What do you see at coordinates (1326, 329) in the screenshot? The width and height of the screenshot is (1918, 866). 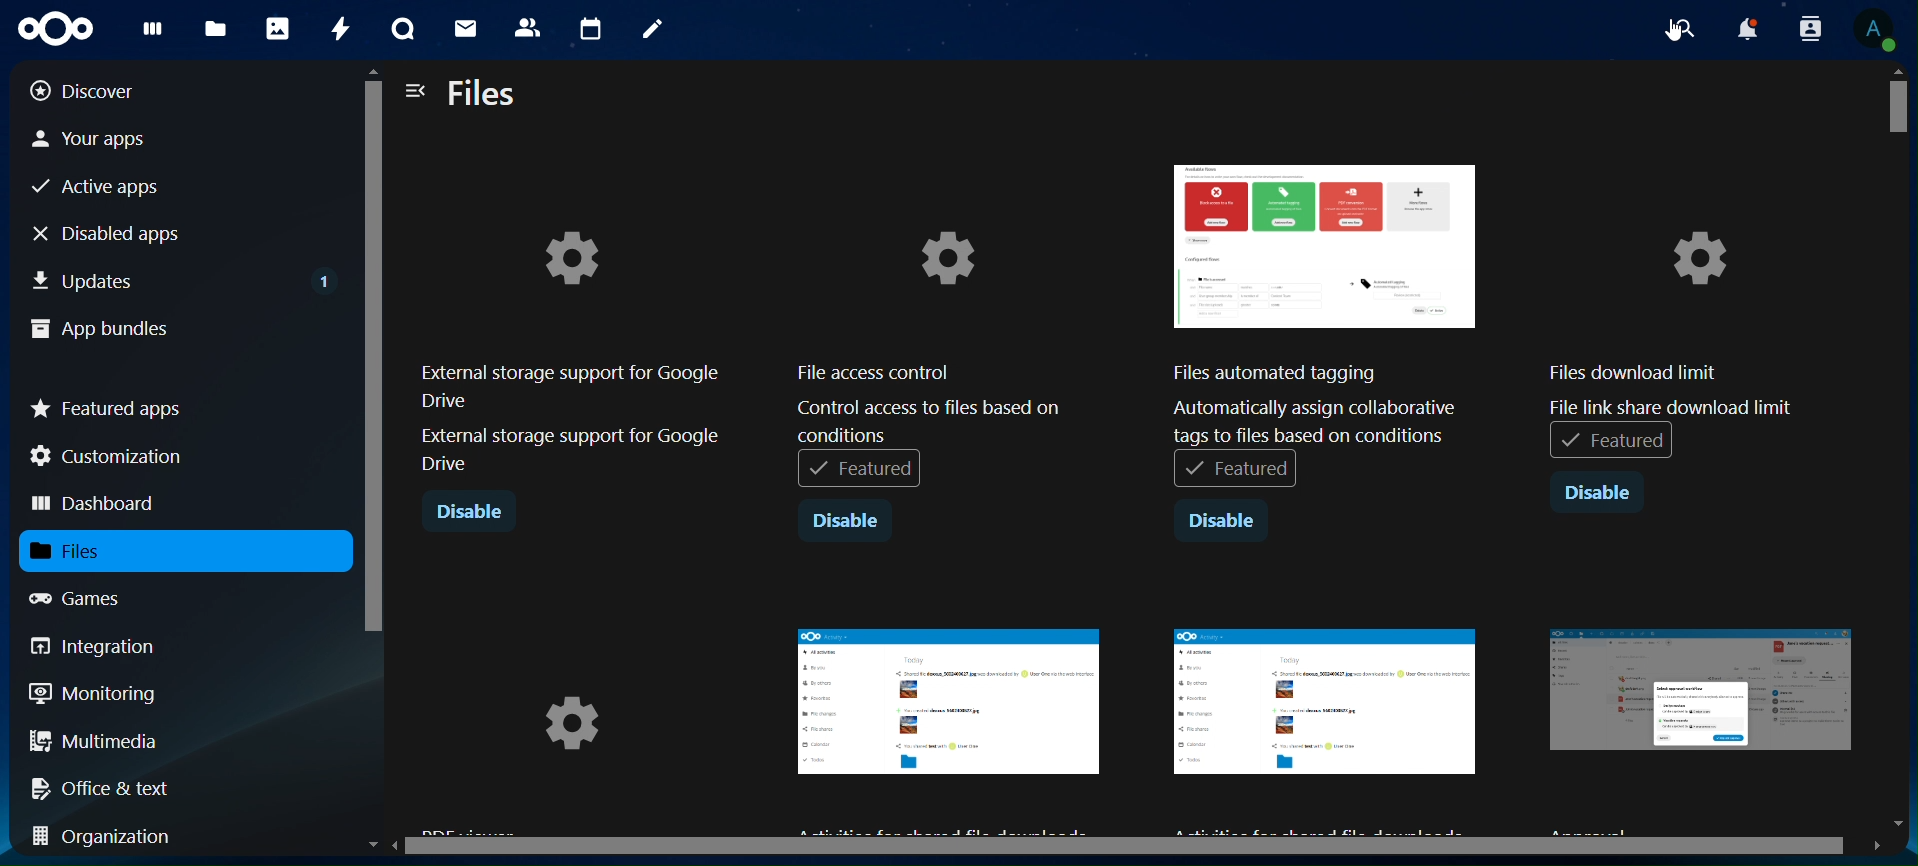 I see `Files automated tagging

Automatically assign collaborative

tags to files based on conditions
+ Featured |` at bounding box center [1326, 329].